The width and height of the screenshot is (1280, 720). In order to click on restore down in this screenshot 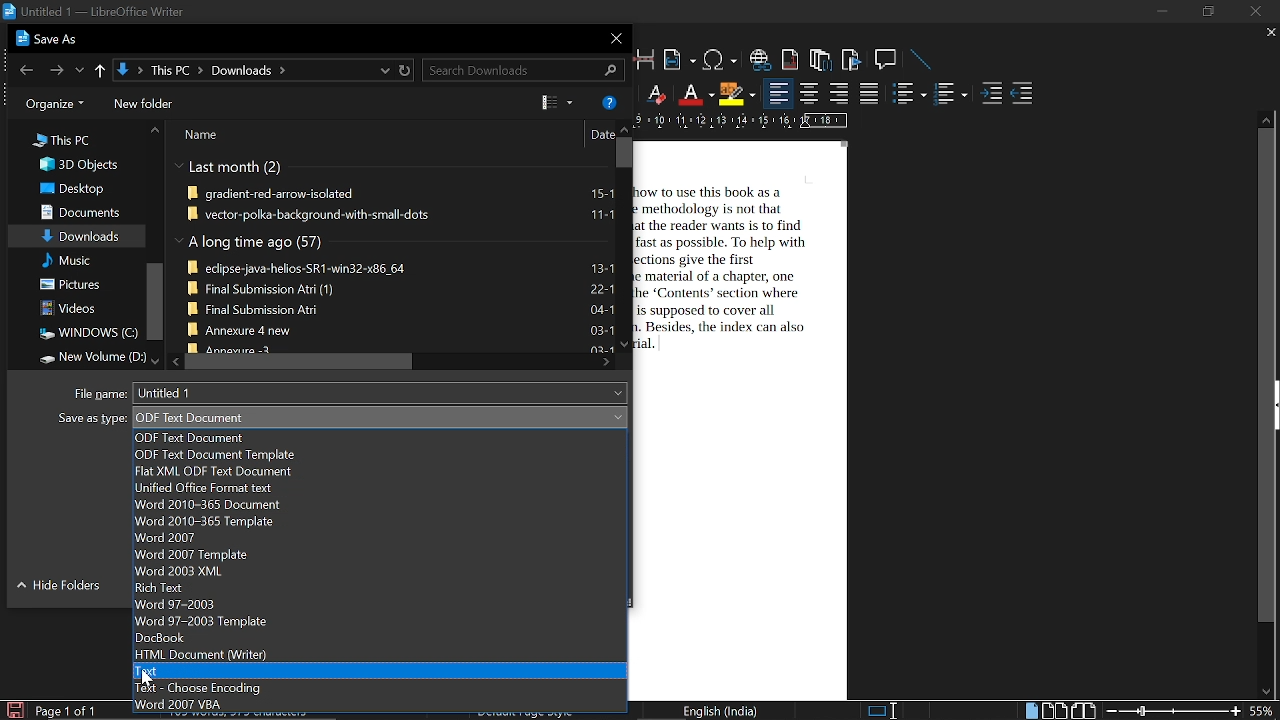, I will do `click(1206, 12)`.